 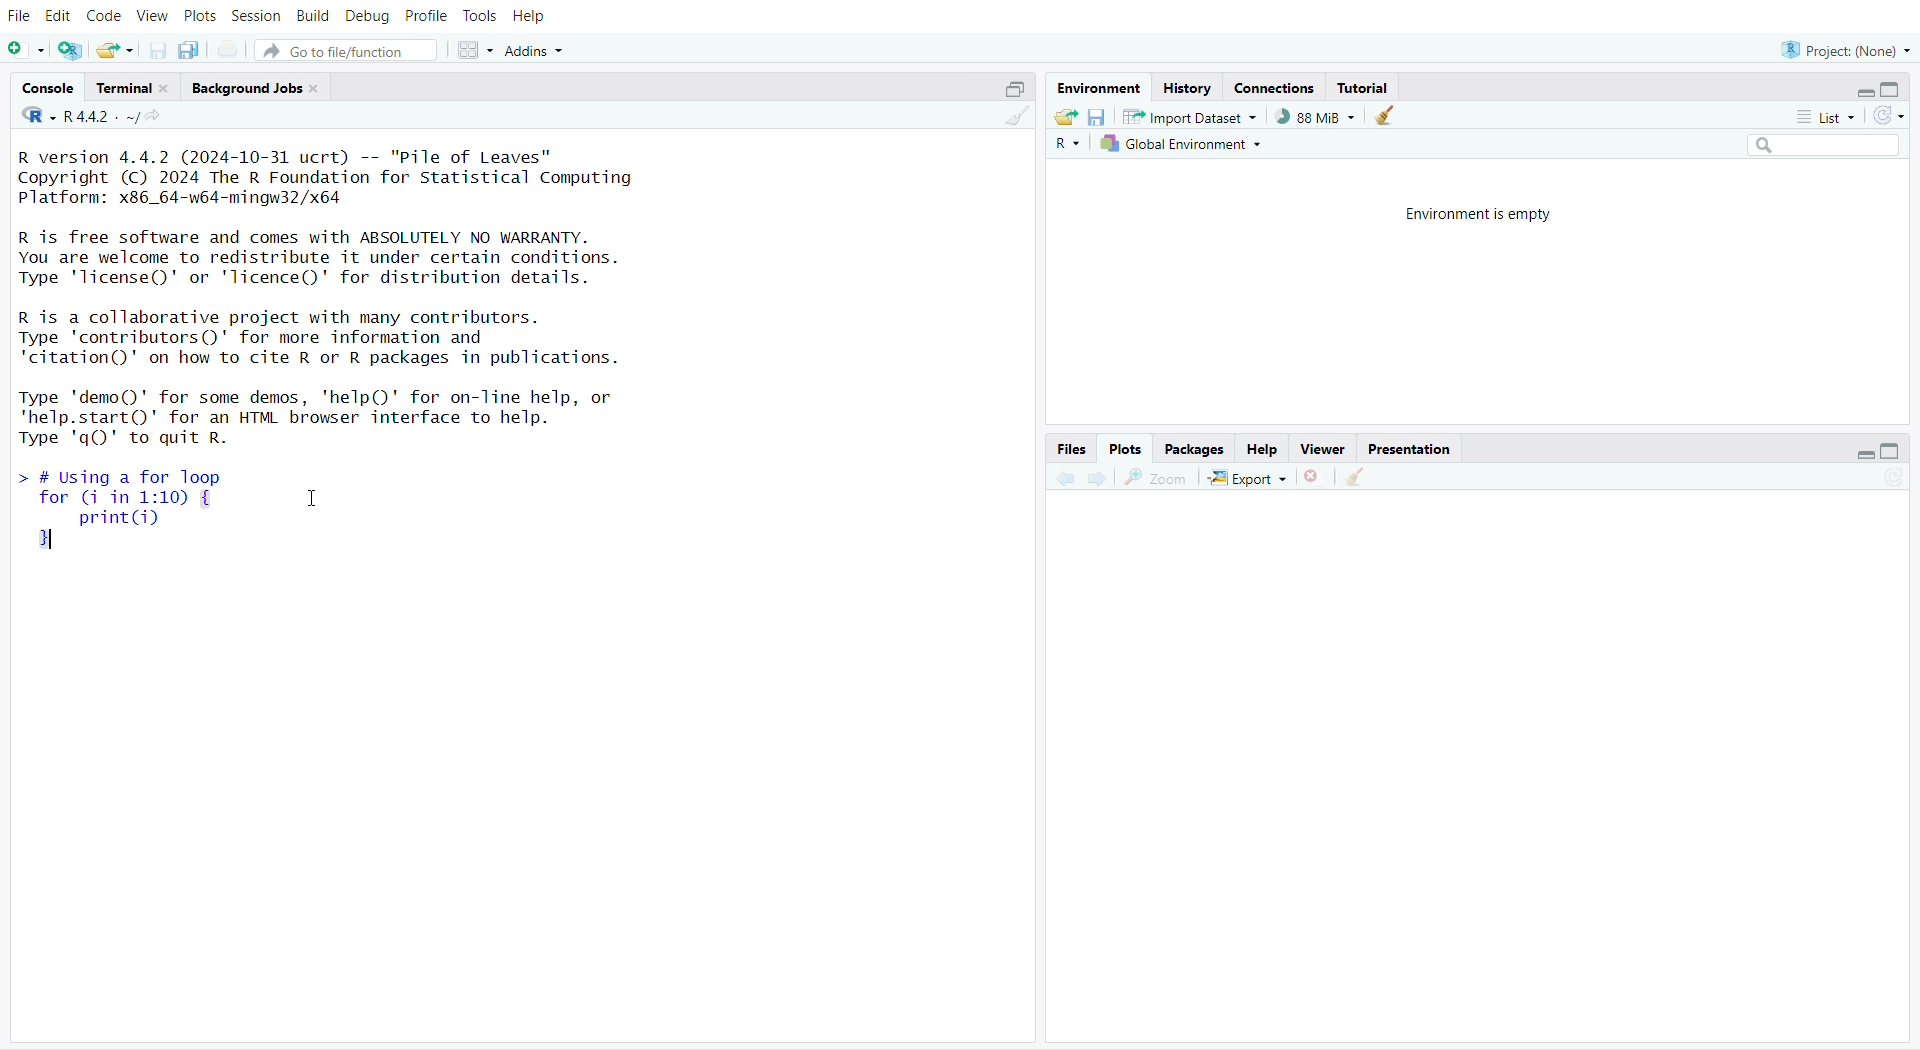 What do you see at coordinates (22, 16) in the screenshot?
I see `file` at bounding box center [22, 16].